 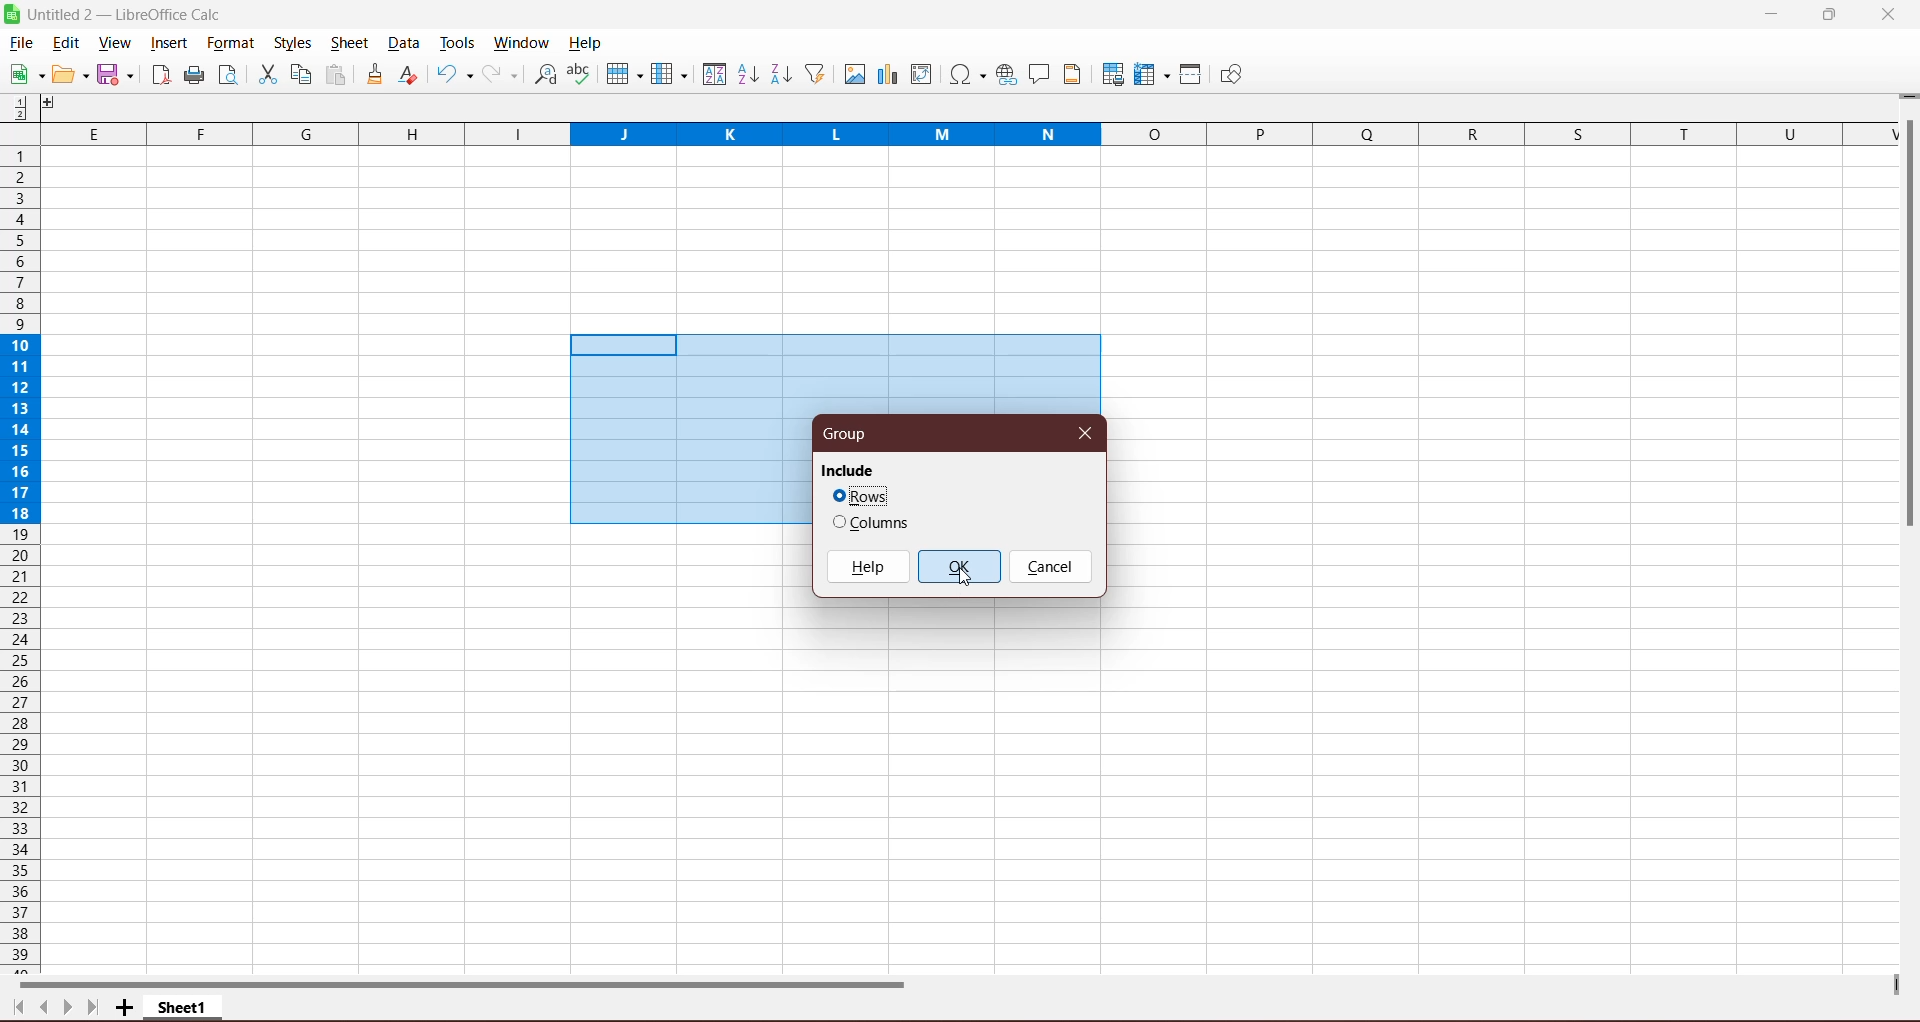 What do you see at coordinates (351, 45) in the screenshot?
I see `Sheet` at bounding box center [351, 45].